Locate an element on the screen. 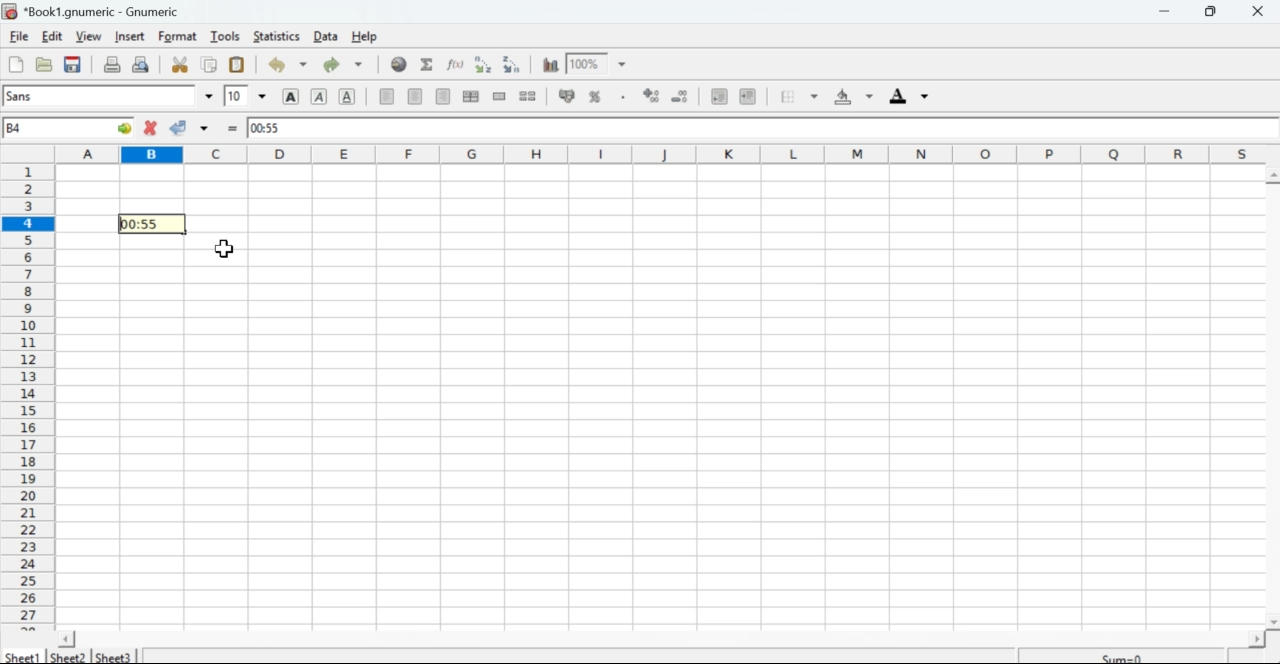  Save file is located at coordinates (73, 66).